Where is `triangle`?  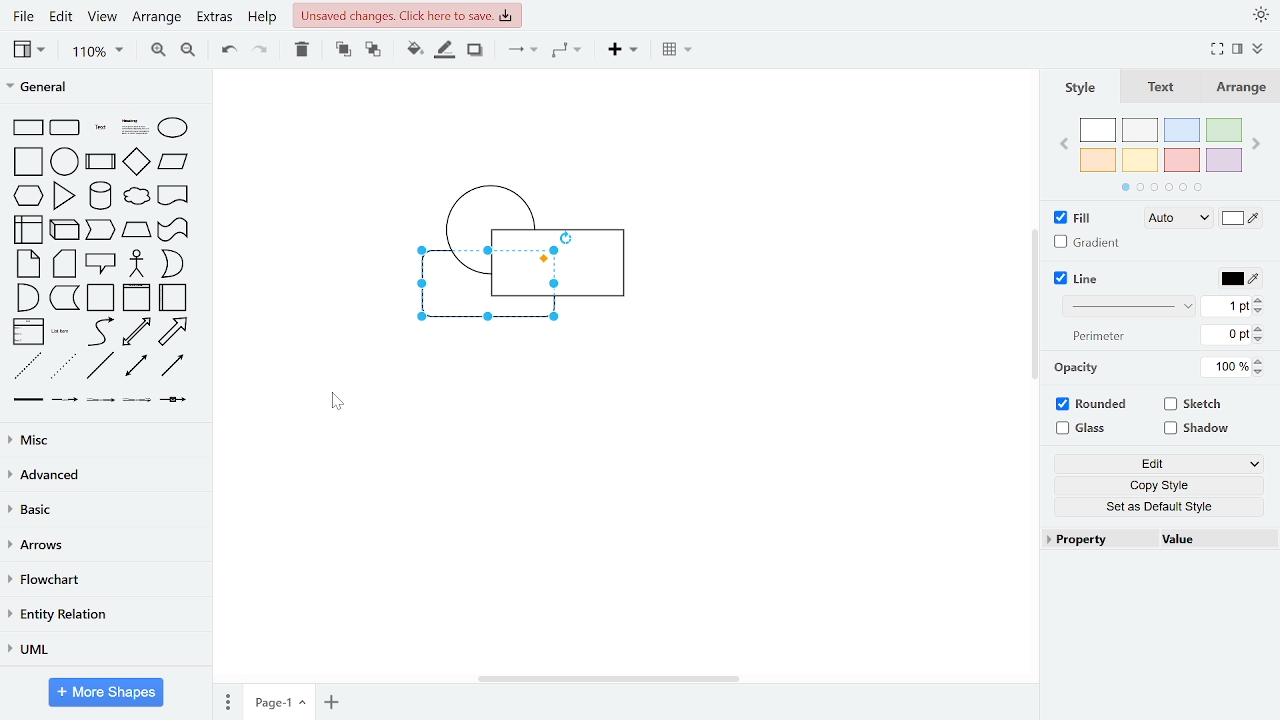
triangle is located at coordinates (62, 196).